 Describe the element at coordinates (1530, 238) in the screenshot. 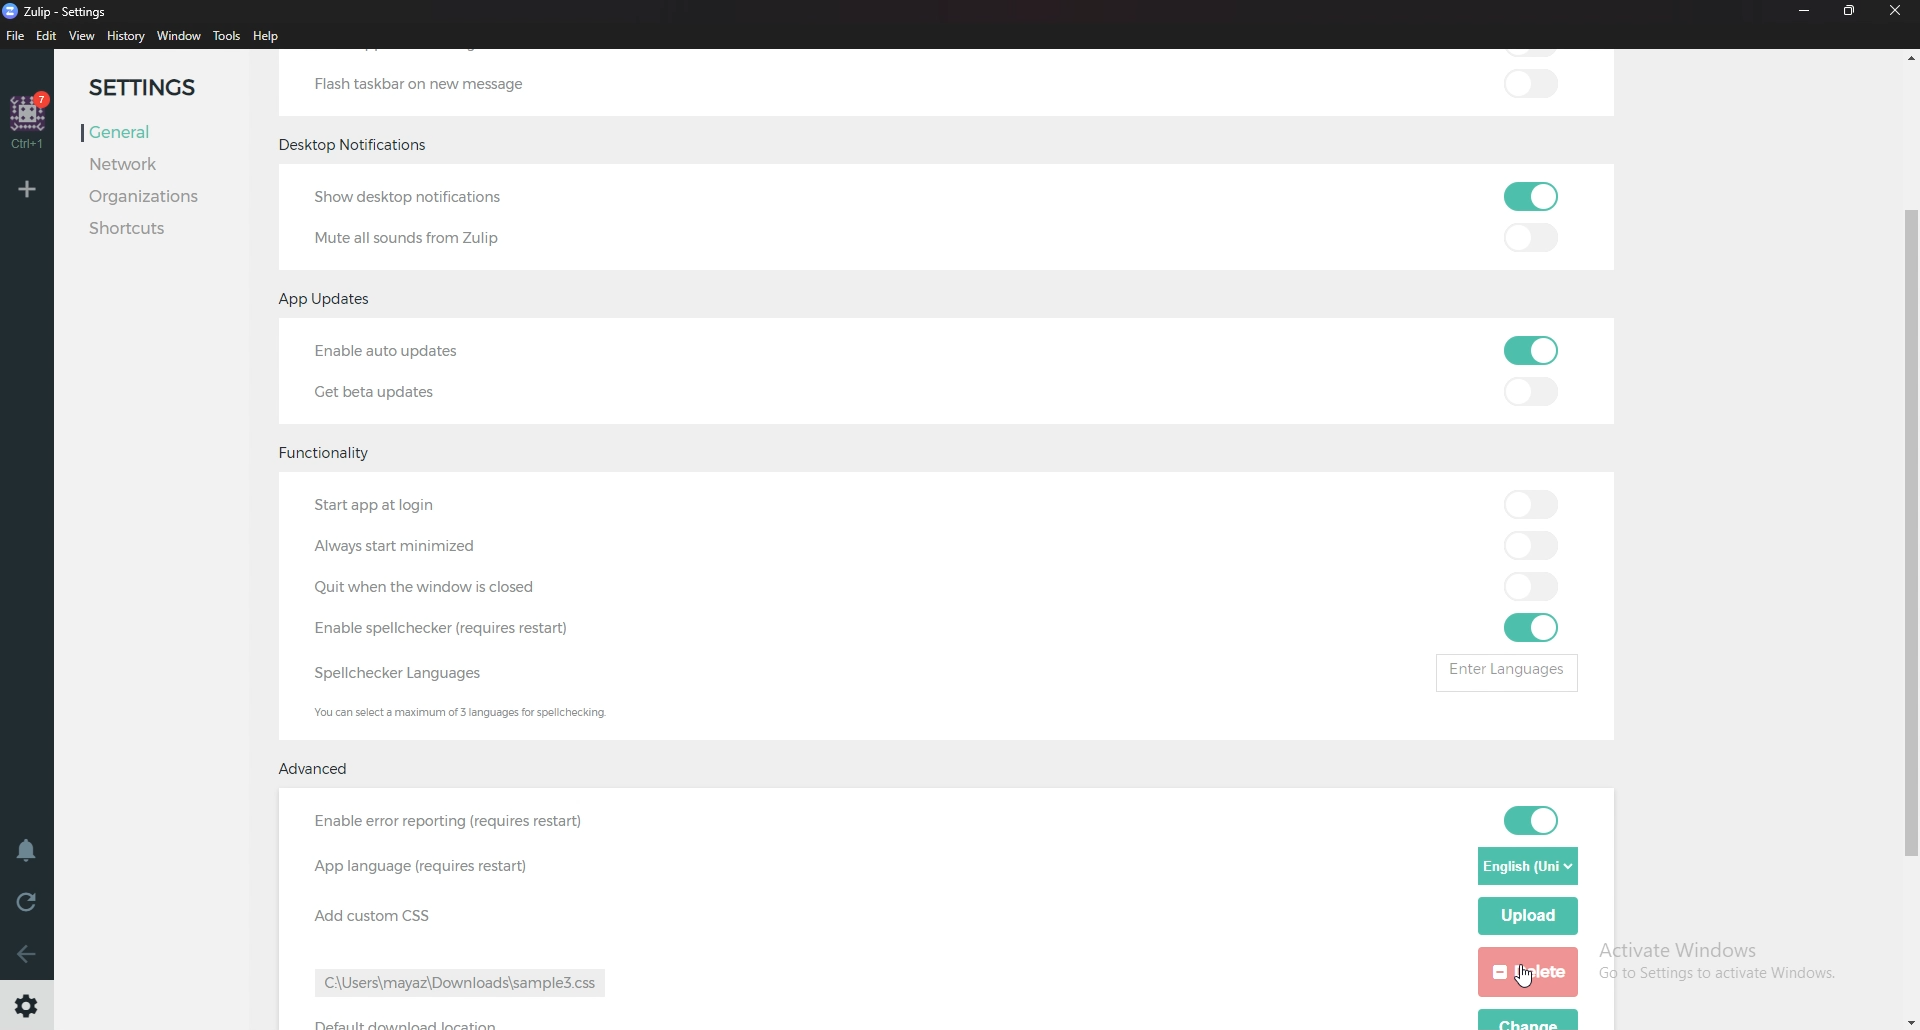

I see `toggle` at that location.